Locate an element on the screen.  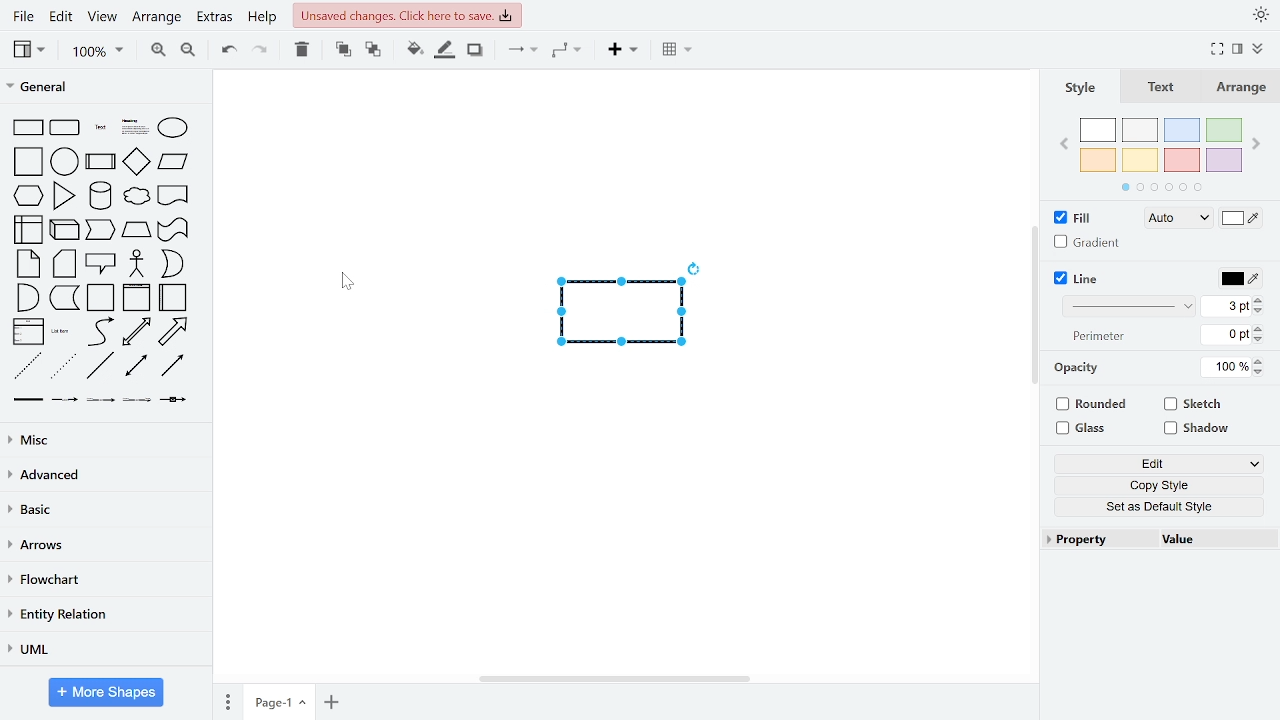
copy style is located at coordinates (1154, 484).